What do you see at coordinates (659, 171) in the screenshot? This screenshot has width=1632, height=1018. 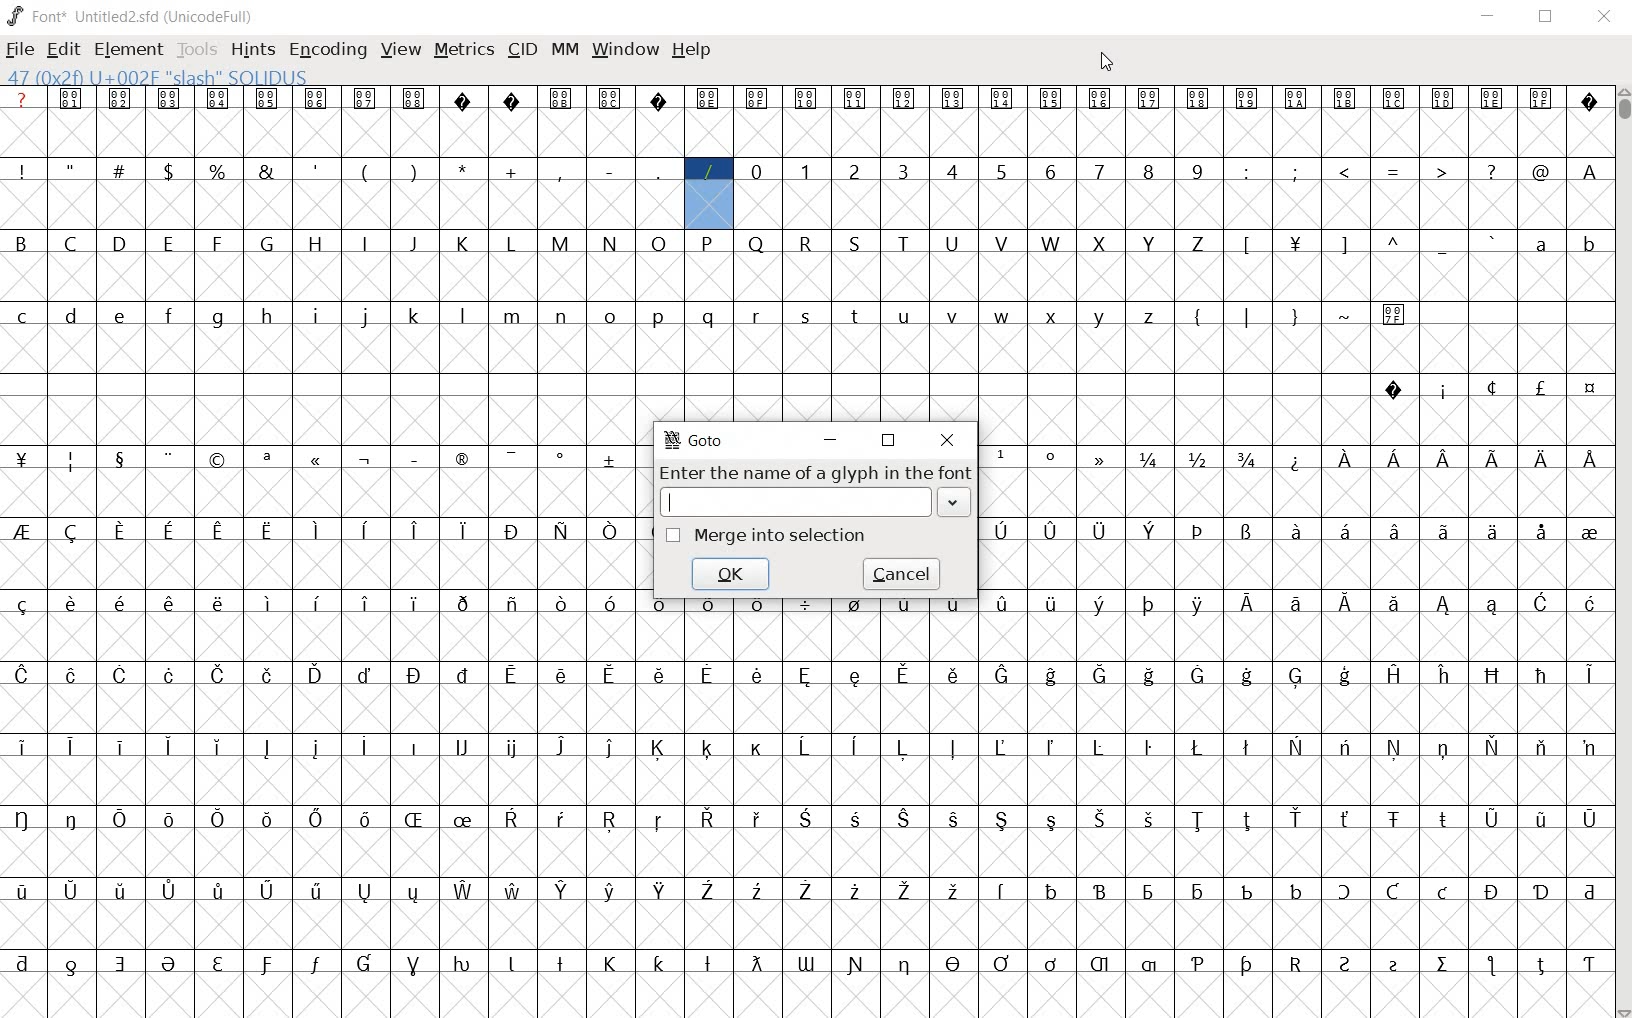 I see `glyph` at bounding box center [659, 171].